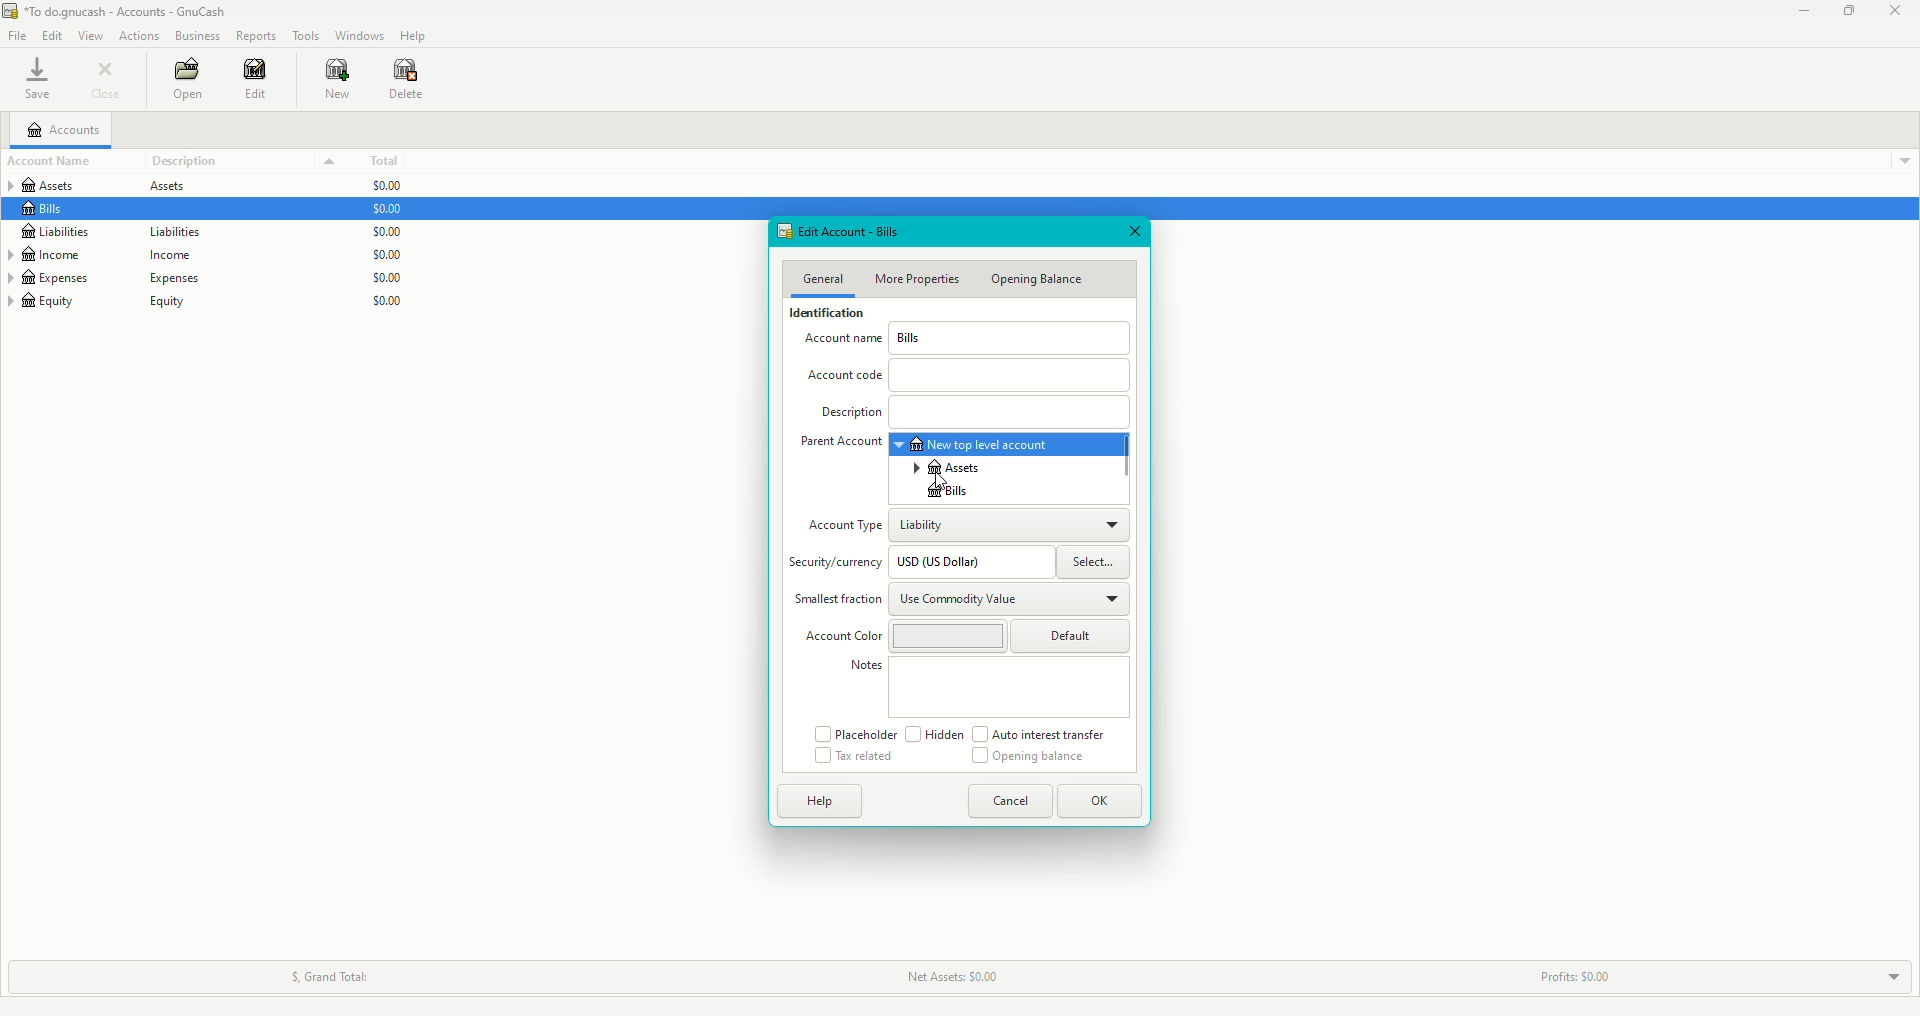 The height and width of the screenshot is (1016, 1920). I want to click on Default, so click(1072, 637).